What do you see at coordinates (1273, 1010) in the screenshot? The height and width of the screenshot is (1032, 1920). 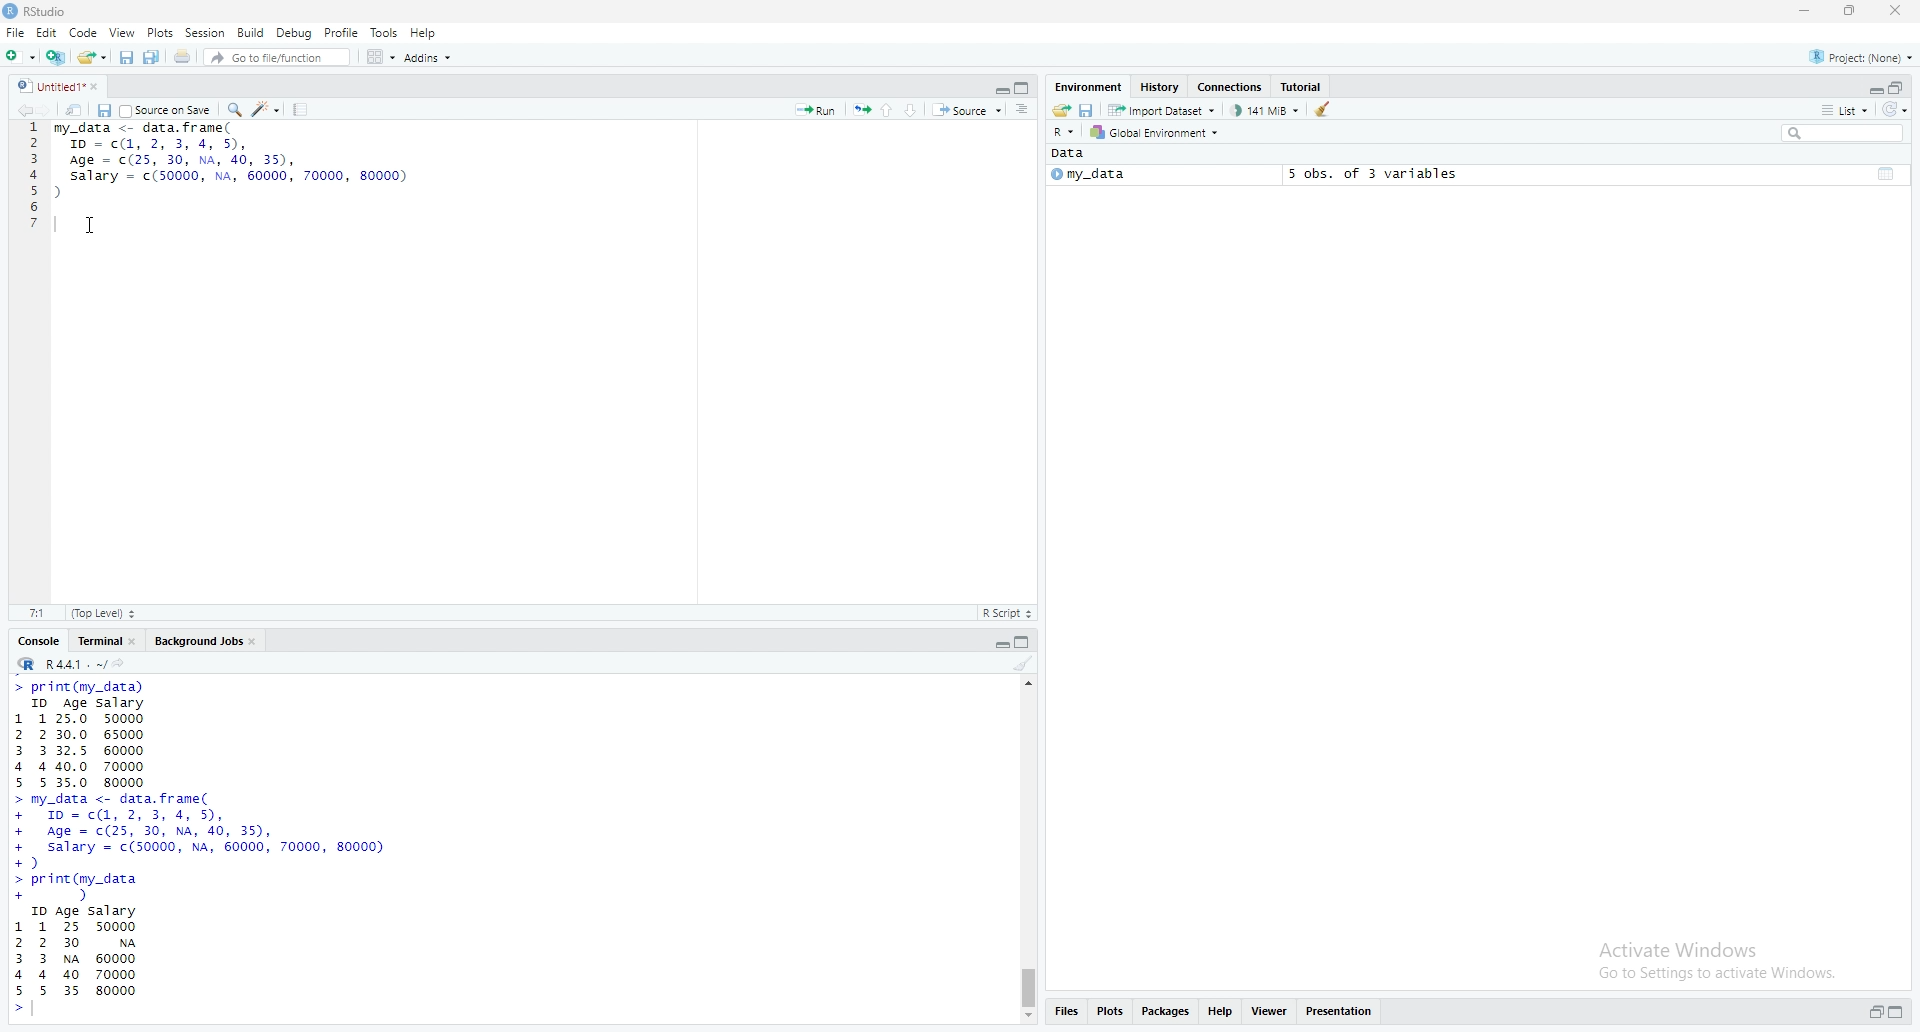 I see `views` at bounding box center [1273, 1010].